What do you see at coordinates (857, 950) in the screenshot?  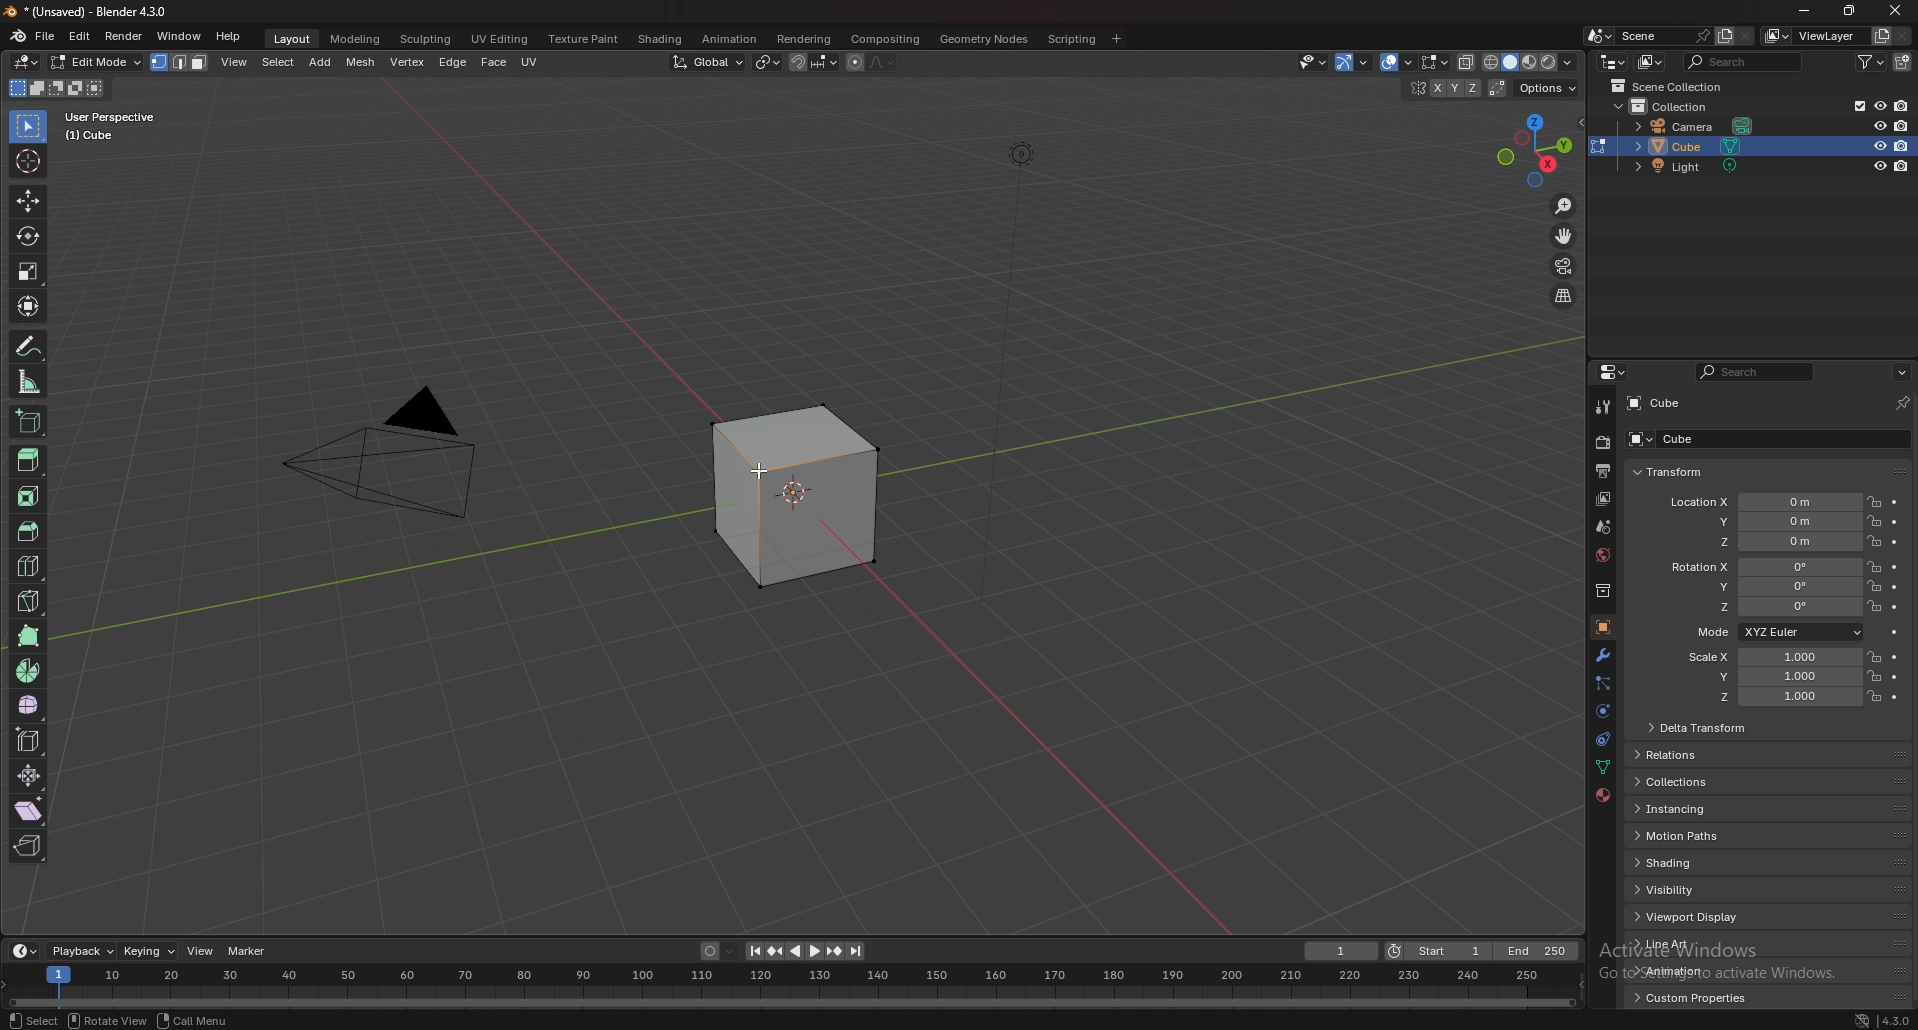 I see `jump to endpoint` at bounding box center [857, 950].